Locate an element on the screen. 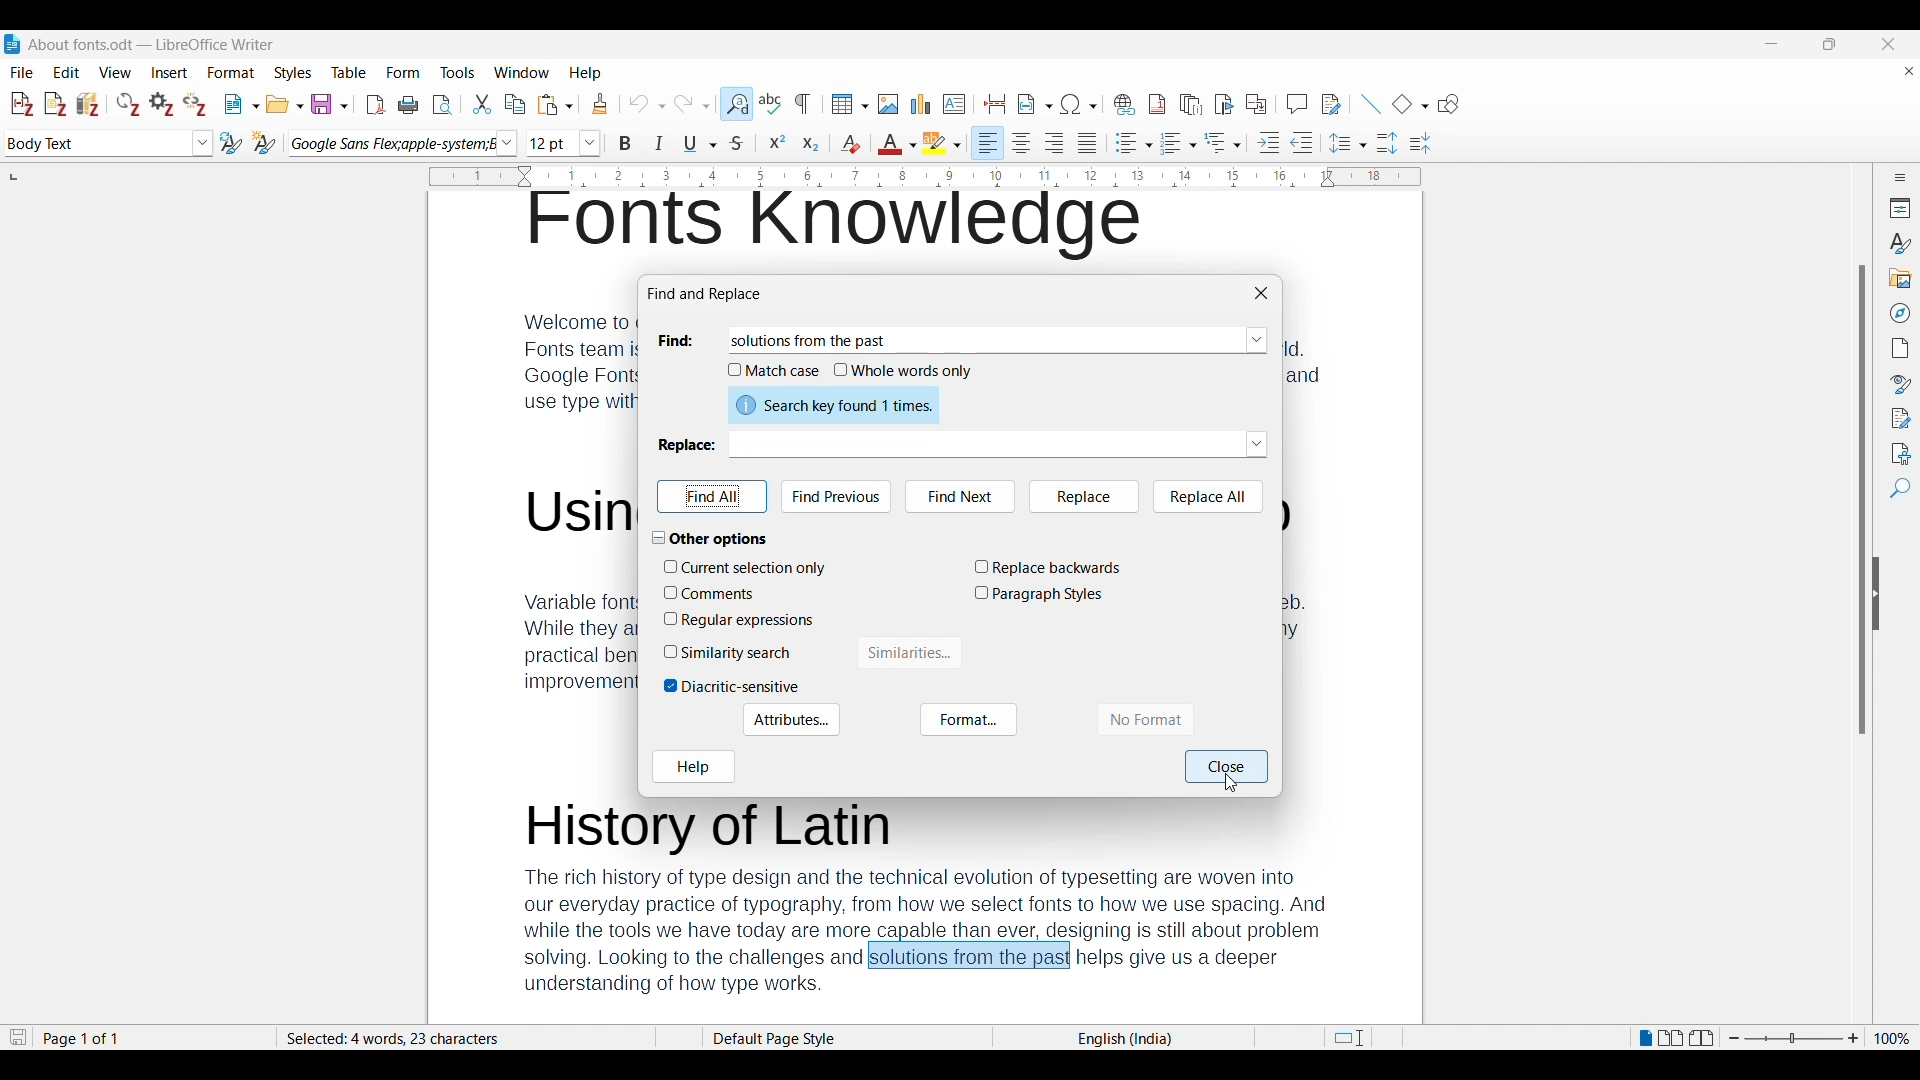  Toggle for match case is located at coordinates (774, 370).